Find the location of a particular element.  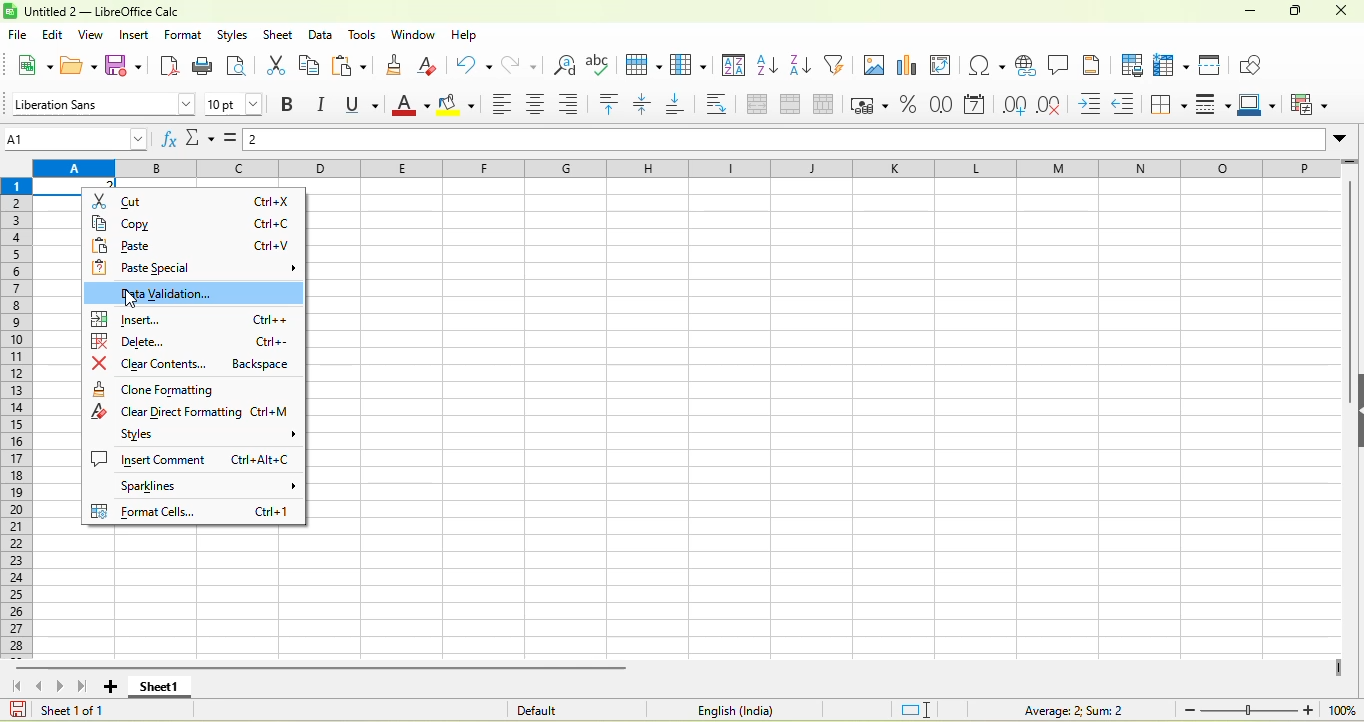

scroll to previous sheet is located at coordinates (43, 686).